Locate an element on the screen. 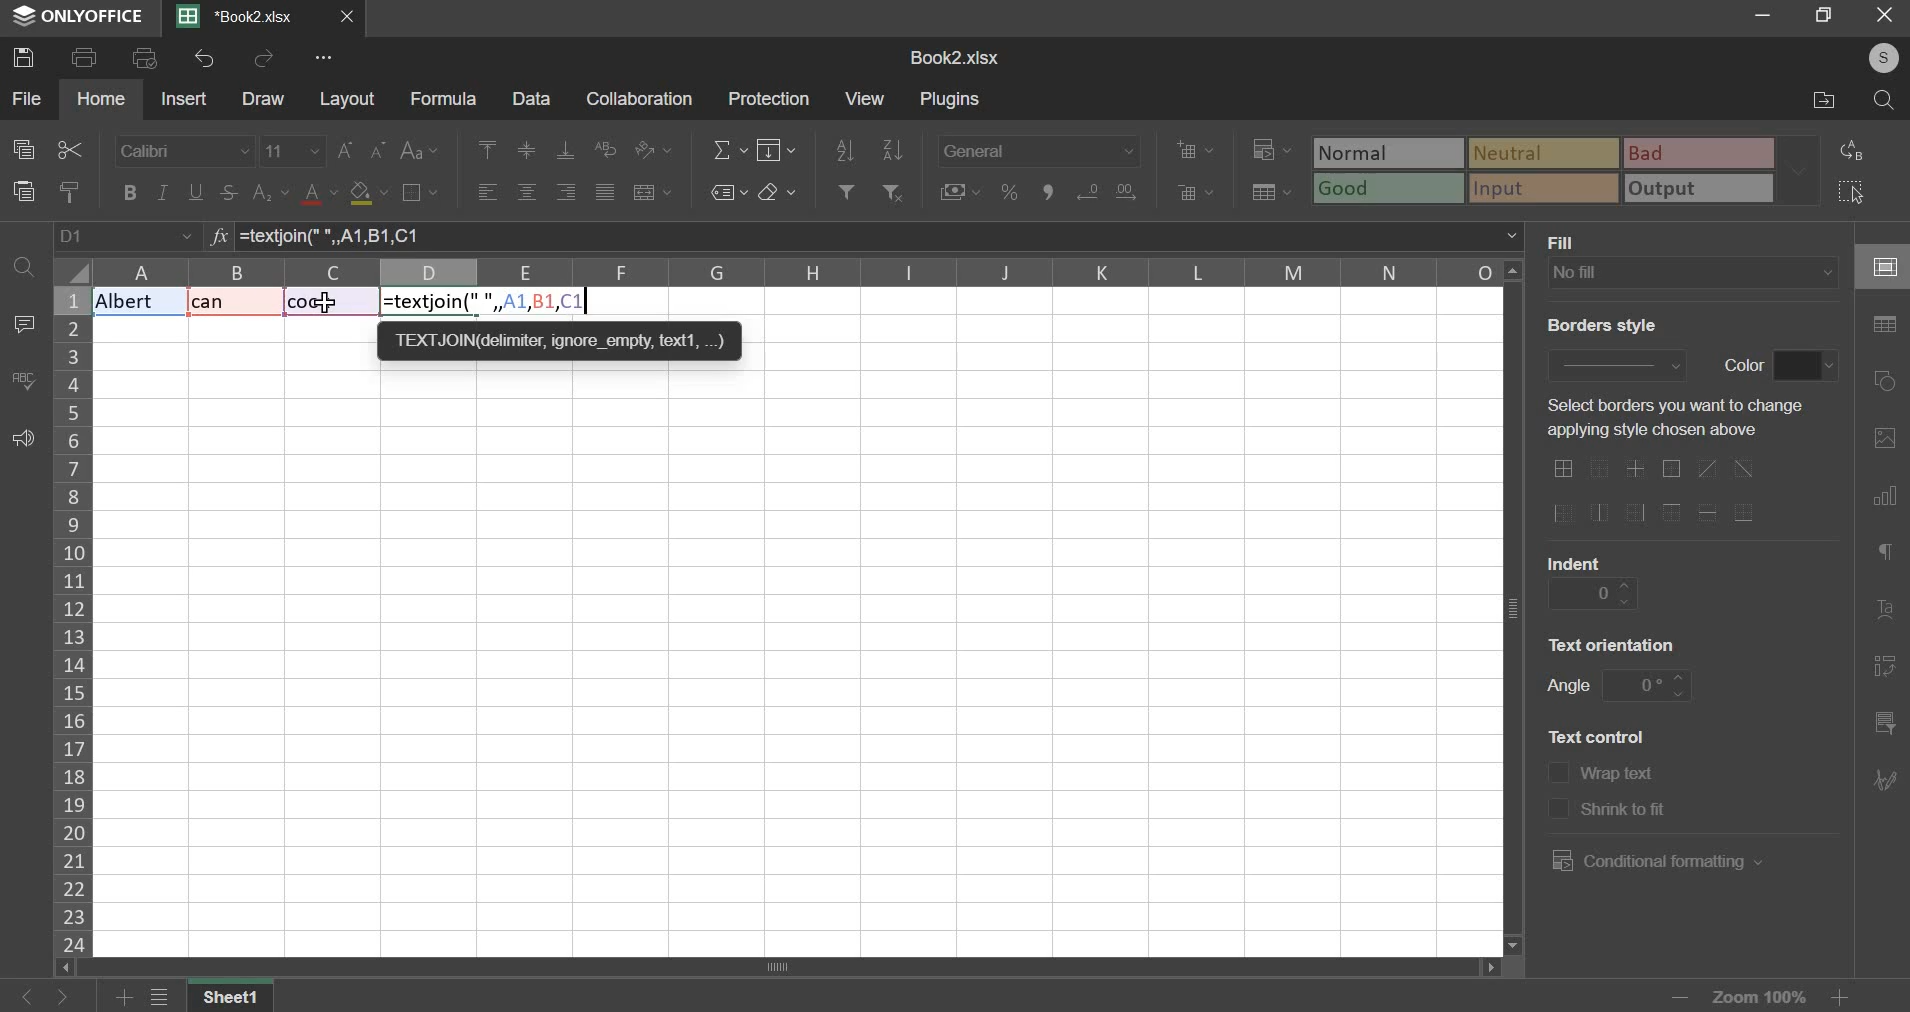 The width and height of the screenshot is (1910, 1012). save is located at coordinates (28, 57).